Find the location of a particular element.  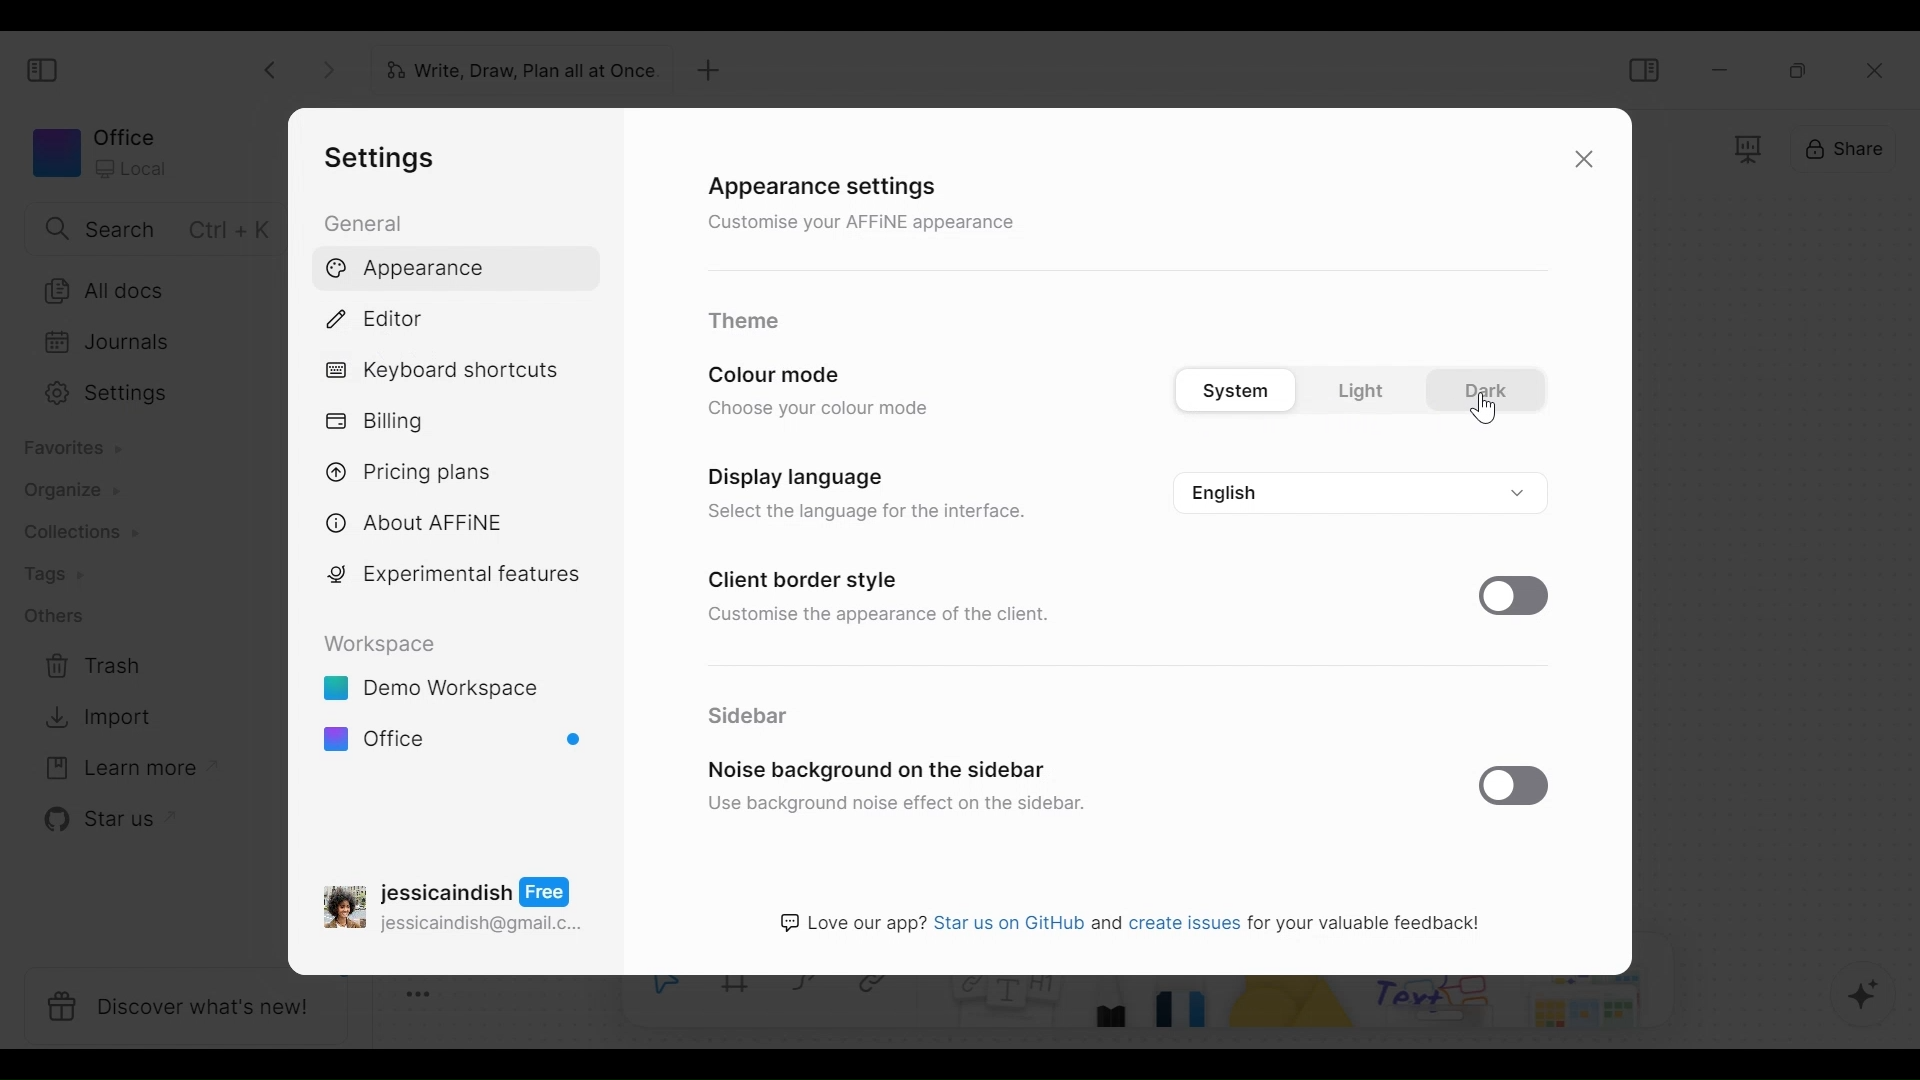

Share is located at coordinates (1841, 151).